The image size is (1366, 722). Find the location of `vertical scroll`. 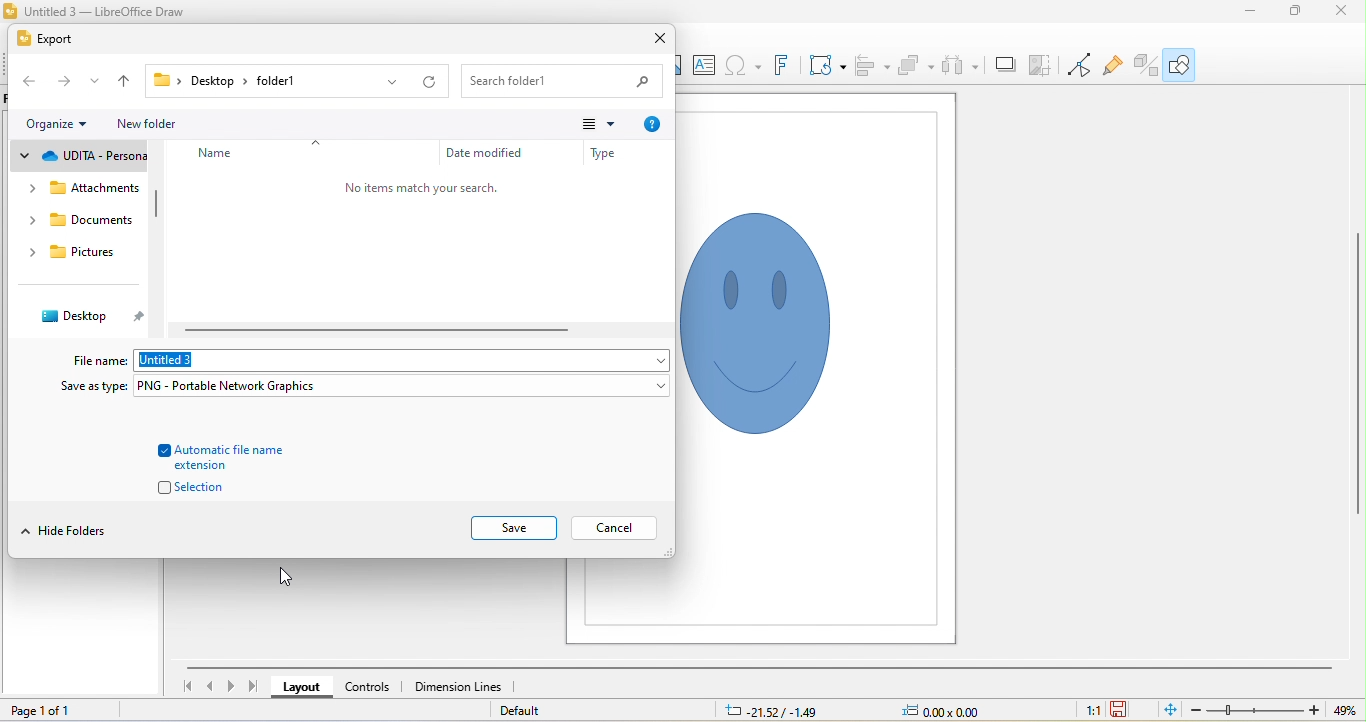

vertical scroll is located at coordinates (1351, 380).